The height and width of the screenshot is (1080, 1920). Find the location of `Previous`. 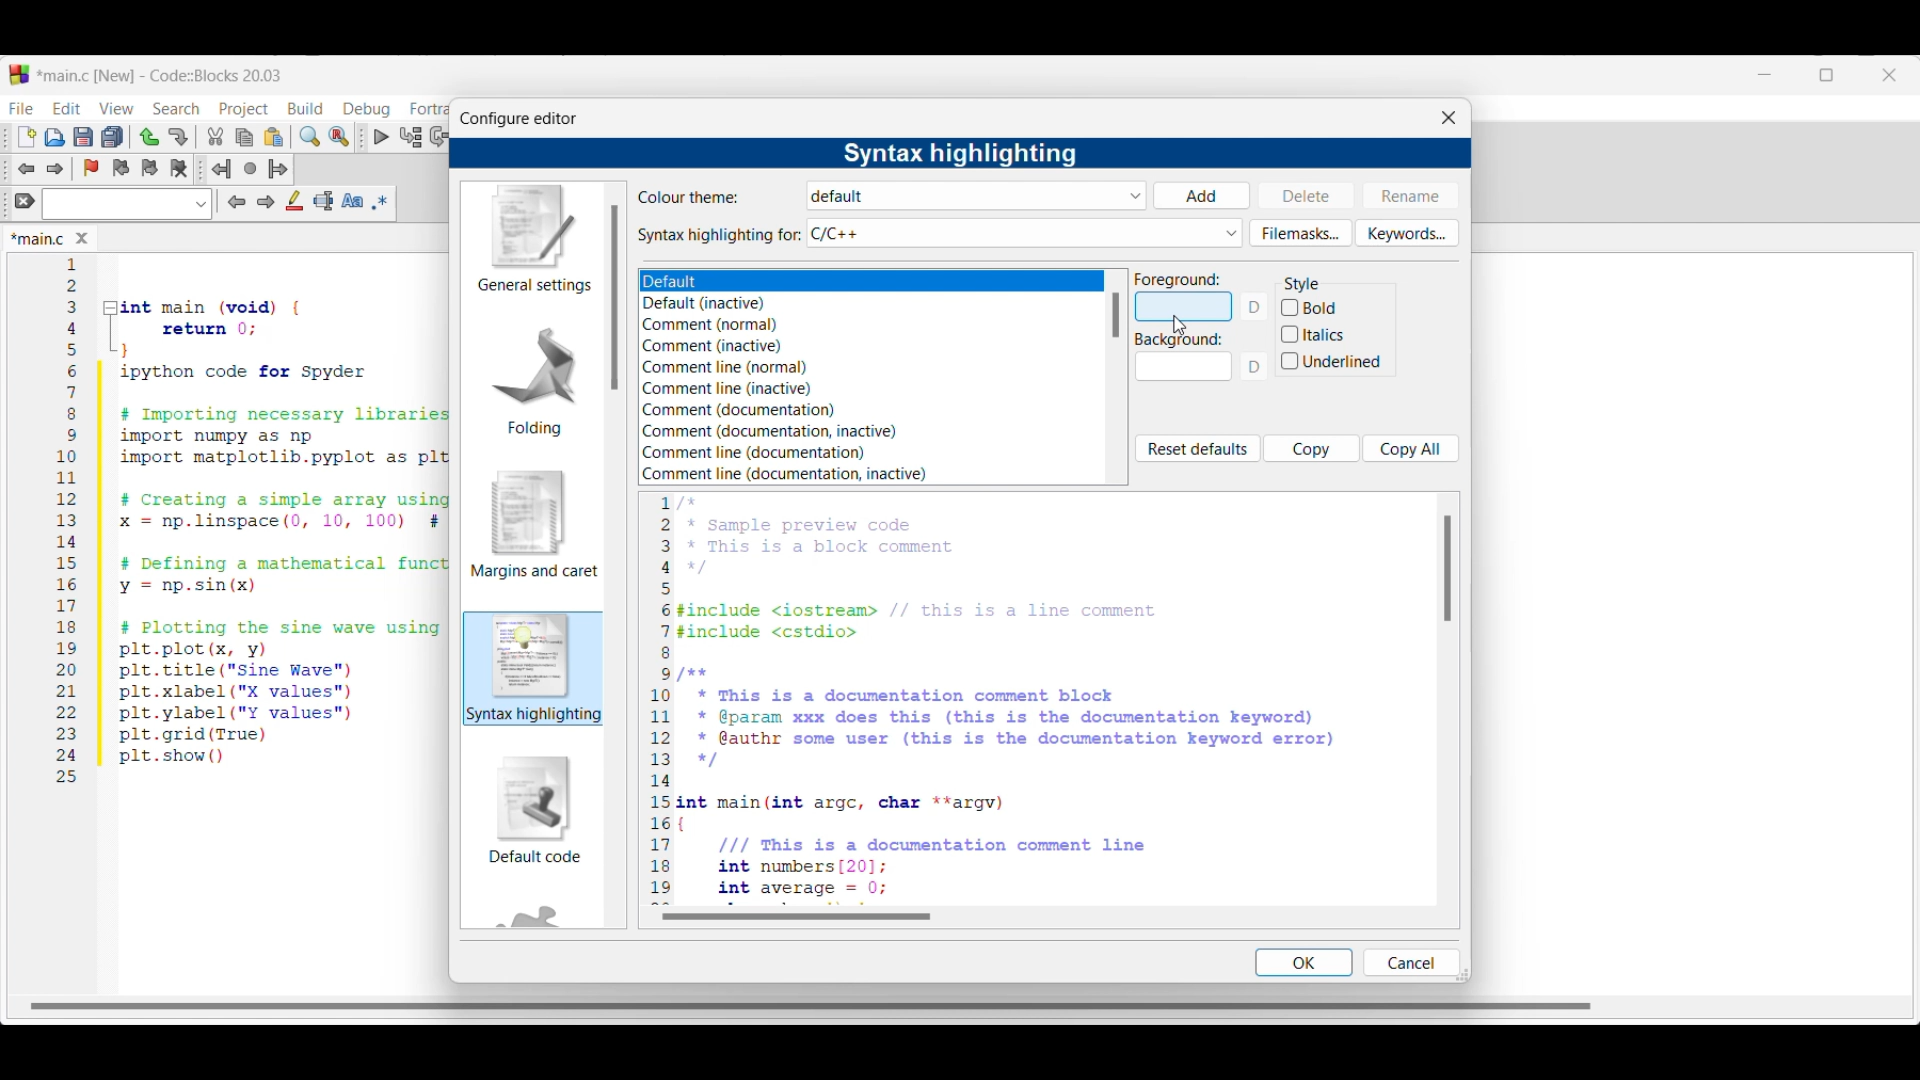

Previous is located at coordinates (237, 202).